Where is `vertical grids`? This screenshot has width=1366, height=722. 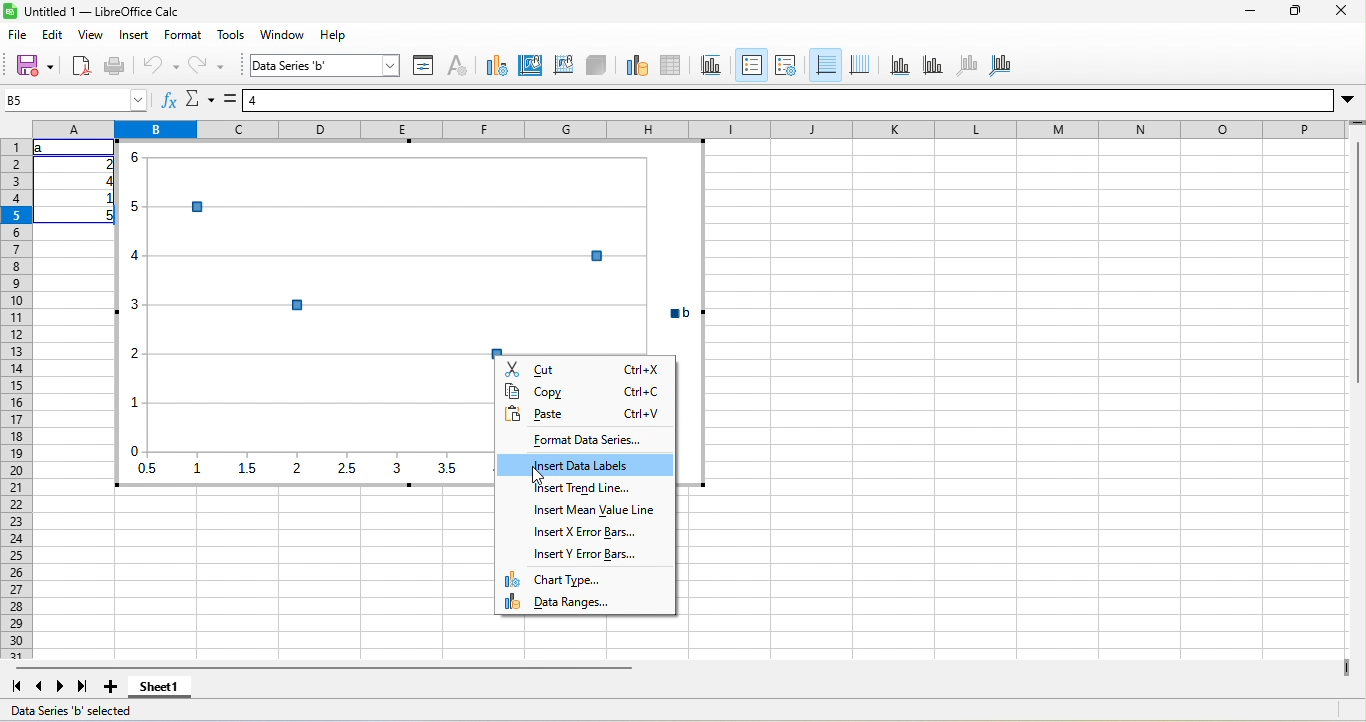
vertical grids is located at coordinates (860, 67).